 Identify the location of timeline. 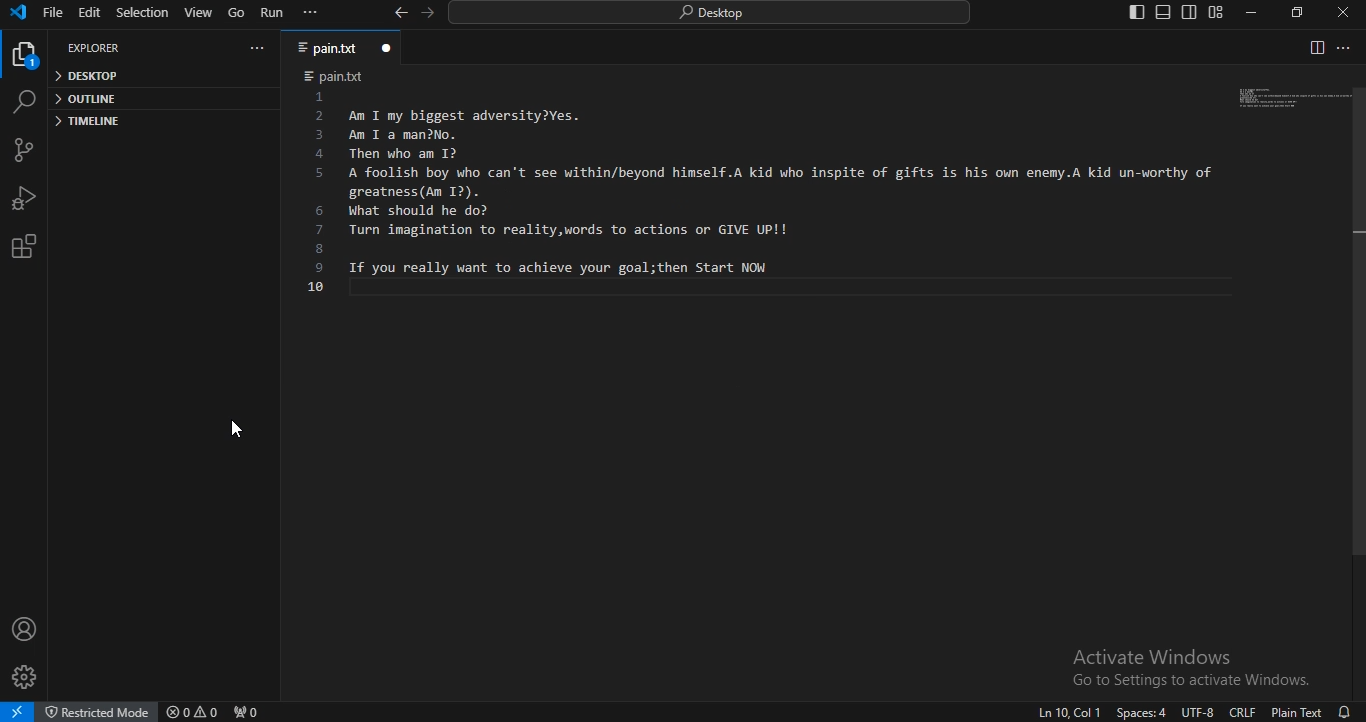
(87, 123).